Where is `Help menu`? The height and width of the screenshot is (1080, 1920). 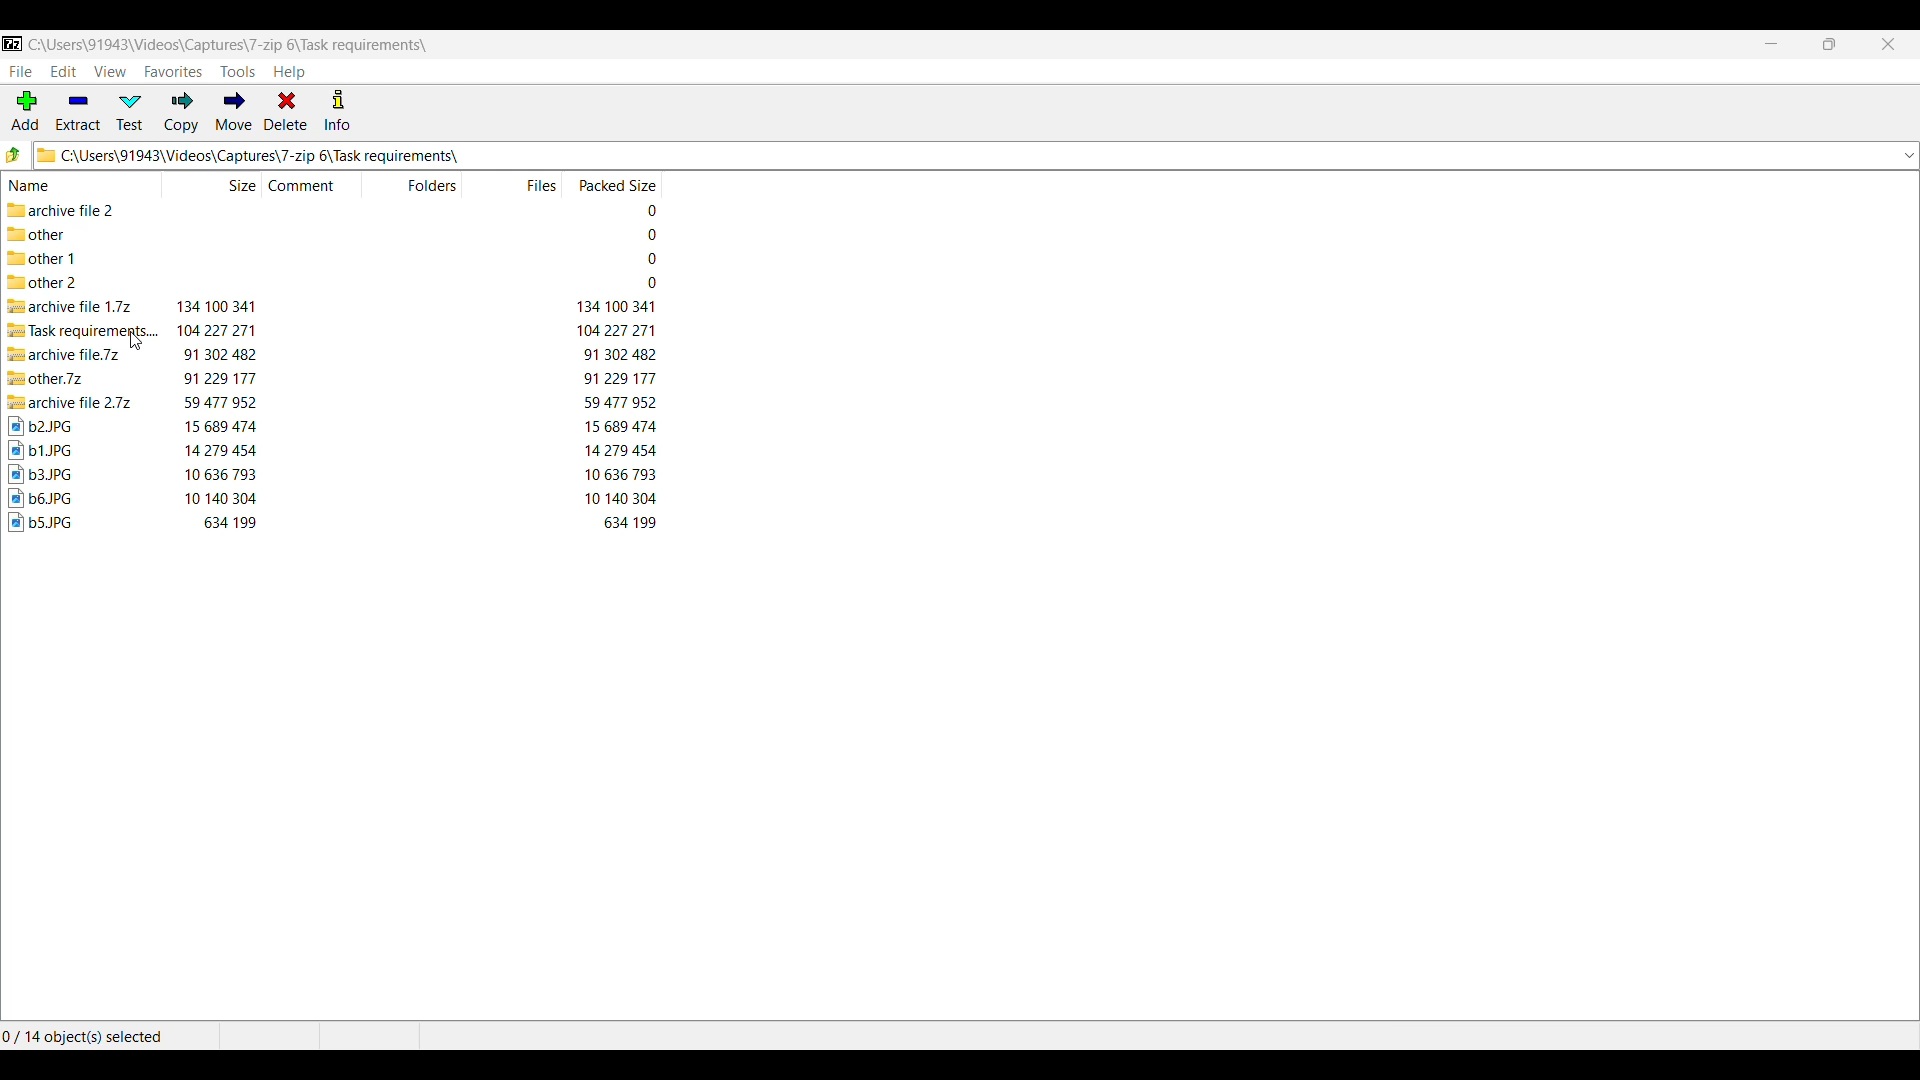
Help menu is located at coordinates (290, 72).